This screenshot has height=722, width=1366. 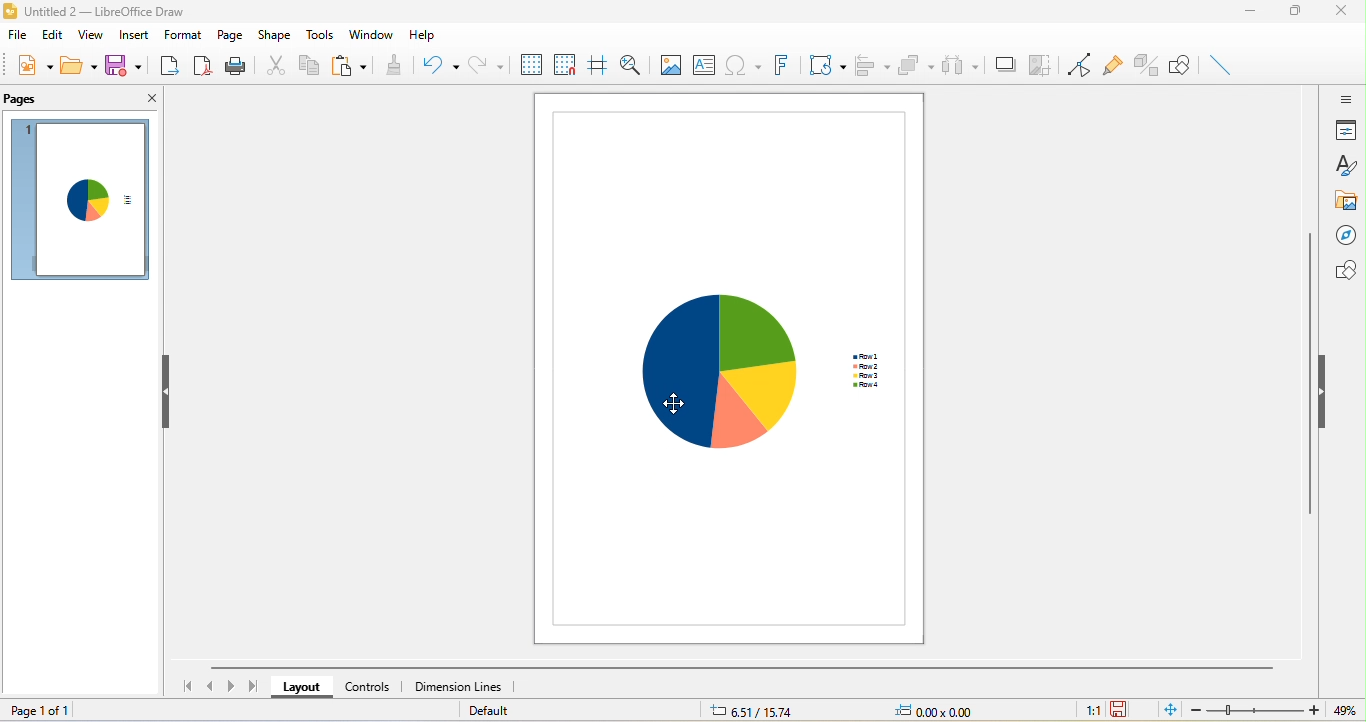 What do you see at coordinates (780, 65) in the screenshot?
I see `fontwork text` at bounding box center [780, 65].